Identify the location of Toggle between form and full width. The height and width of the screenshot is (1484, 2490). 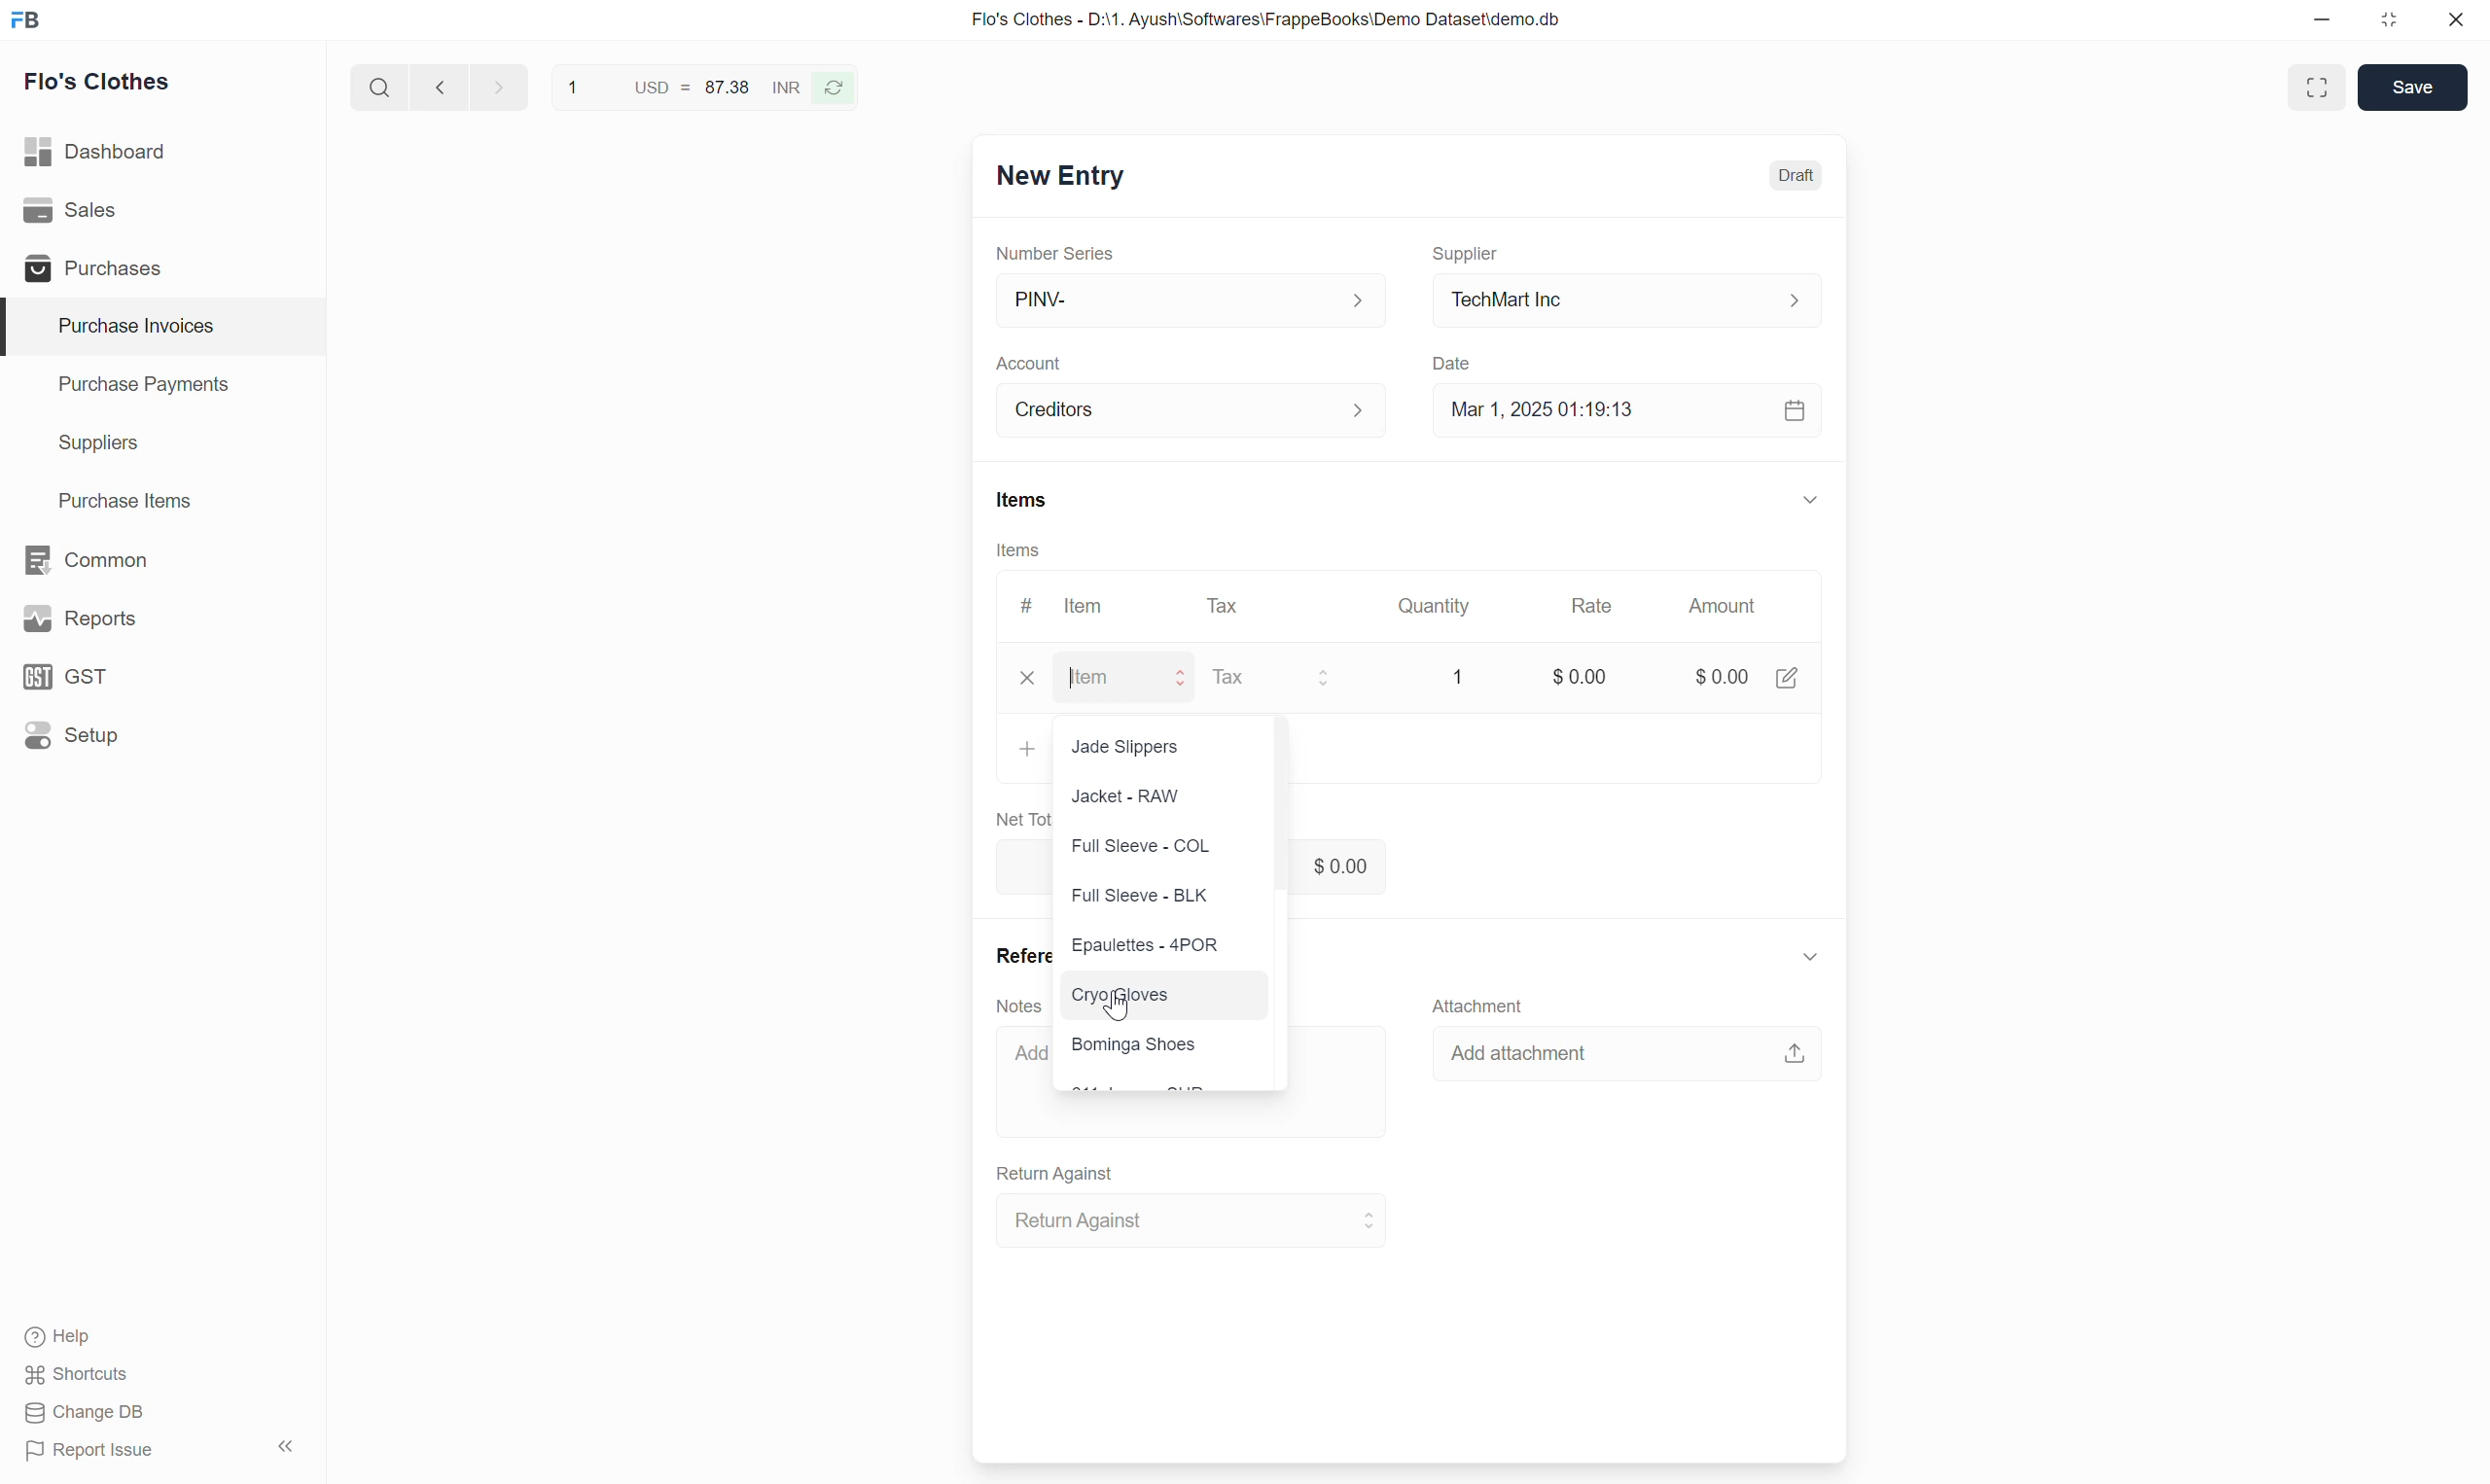
(2315, 87).